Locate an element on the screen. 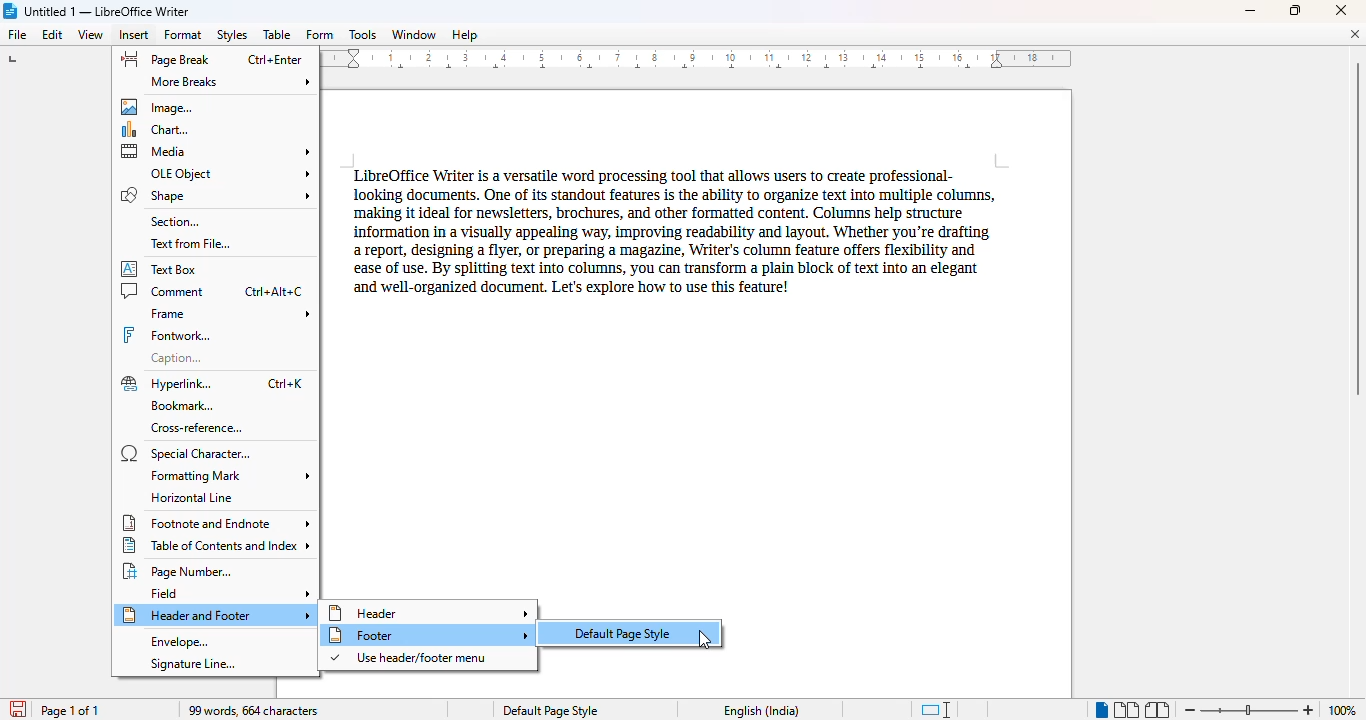 The height and width of the screenshot is (720, 1366). window is located at coordinates (414, 34).